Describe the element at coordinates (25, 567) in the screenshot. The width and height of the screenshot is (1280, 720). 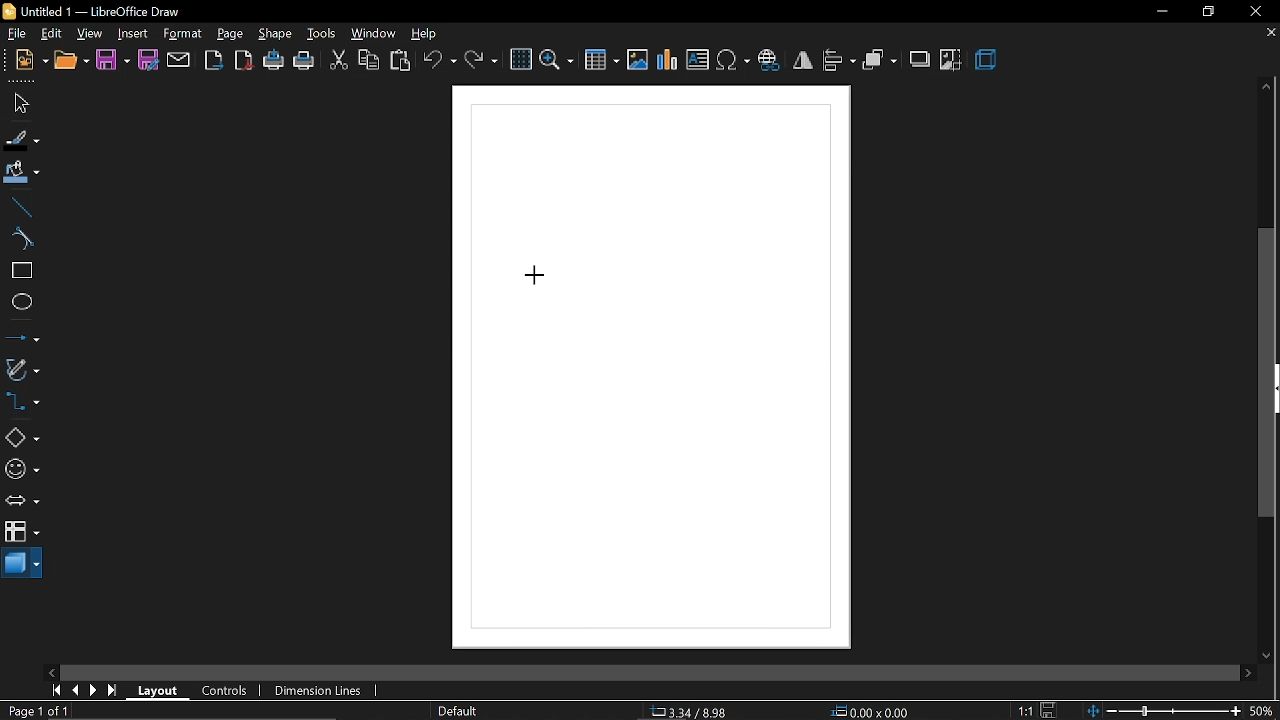
I see `3d shapes` at that location.